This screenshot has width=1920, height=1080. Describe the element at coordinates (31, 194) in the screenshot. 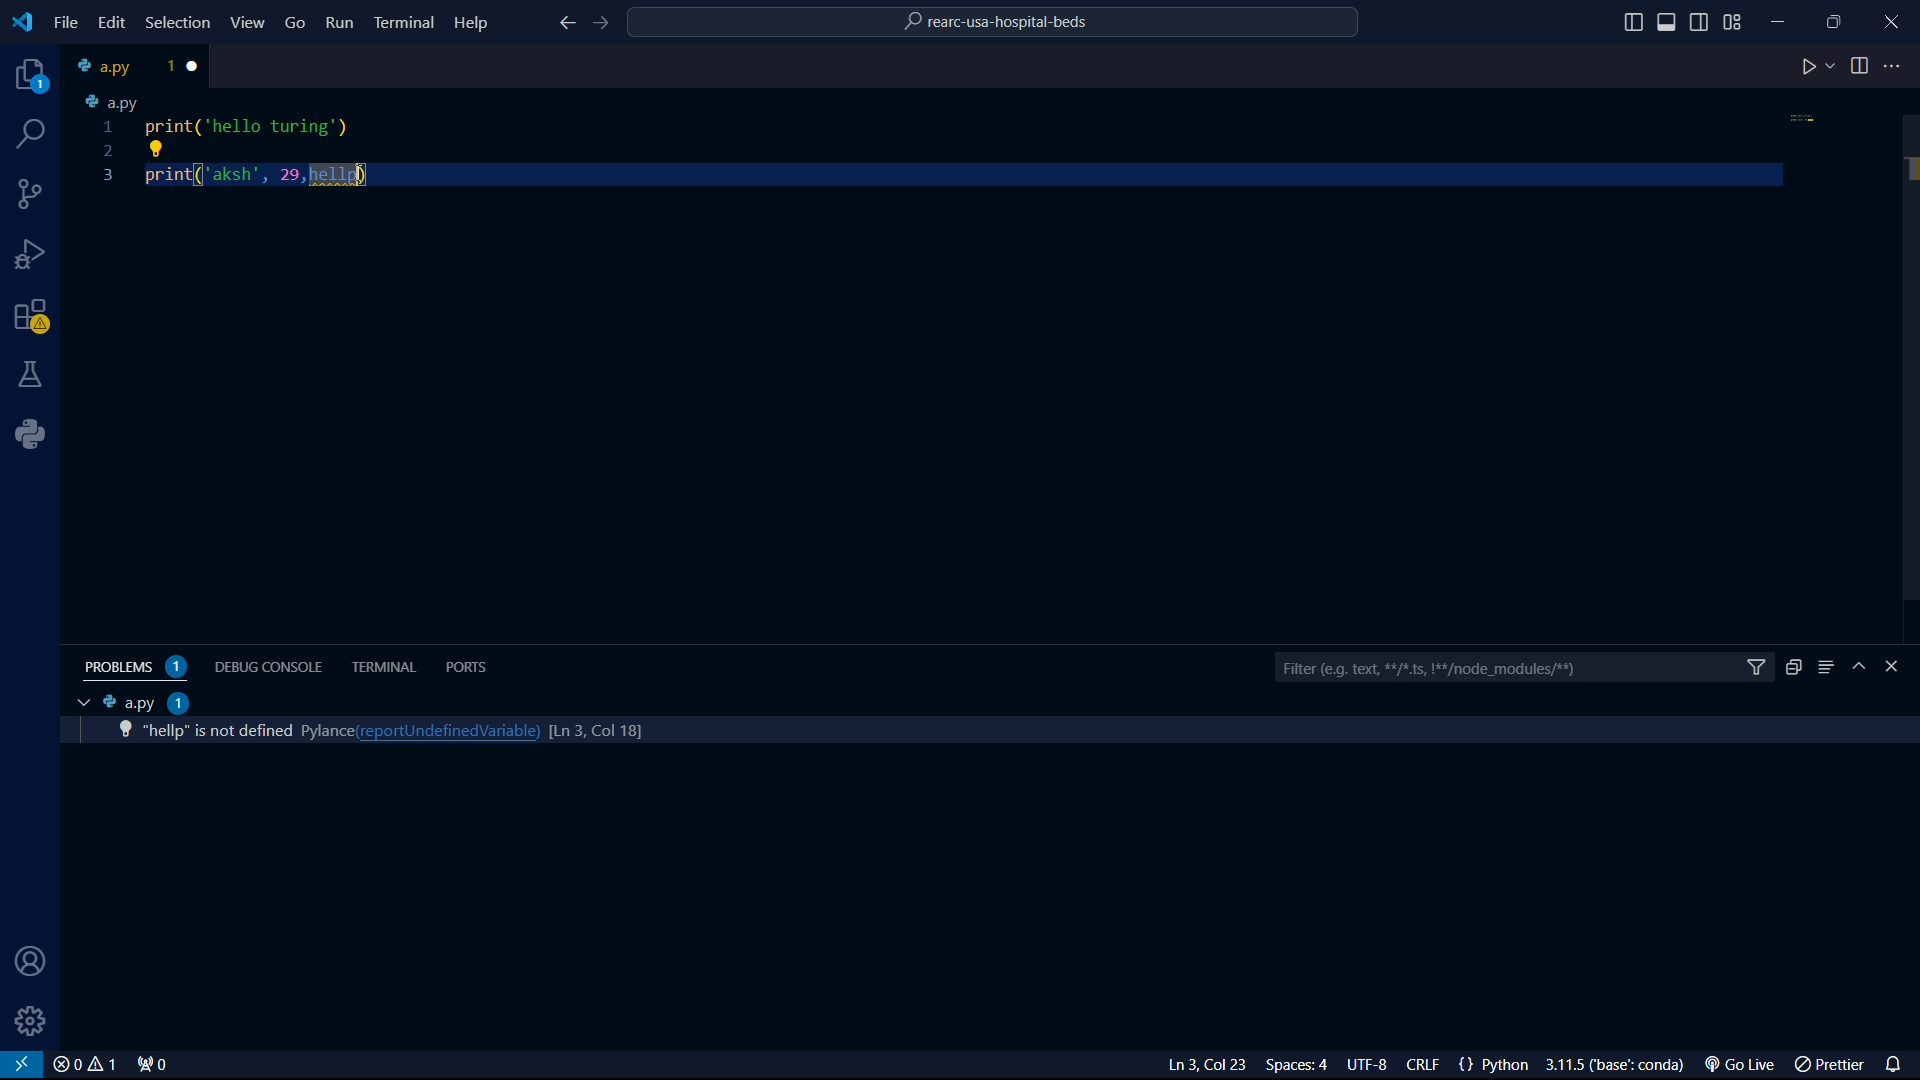

I see `connections` at that location.